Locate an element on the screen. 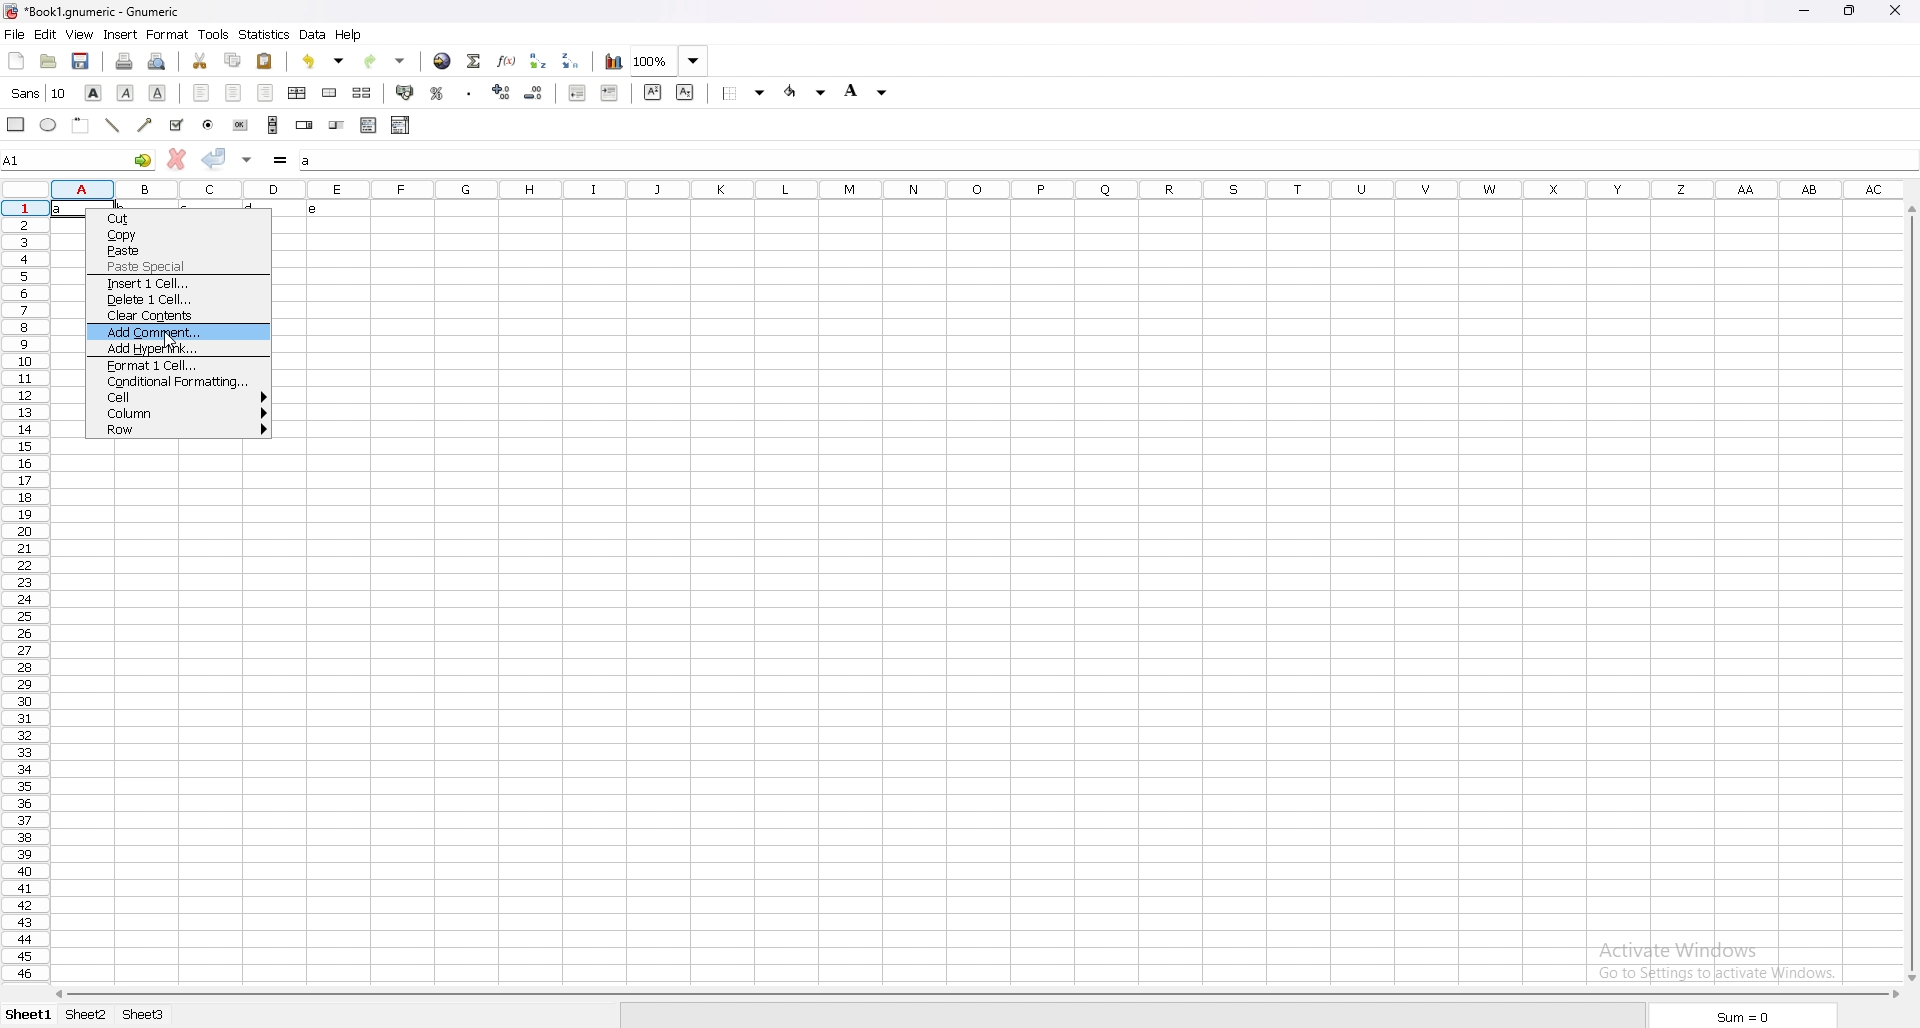 This screenshot has width=1920, height=1028. file is located at coordinates (15, 34).